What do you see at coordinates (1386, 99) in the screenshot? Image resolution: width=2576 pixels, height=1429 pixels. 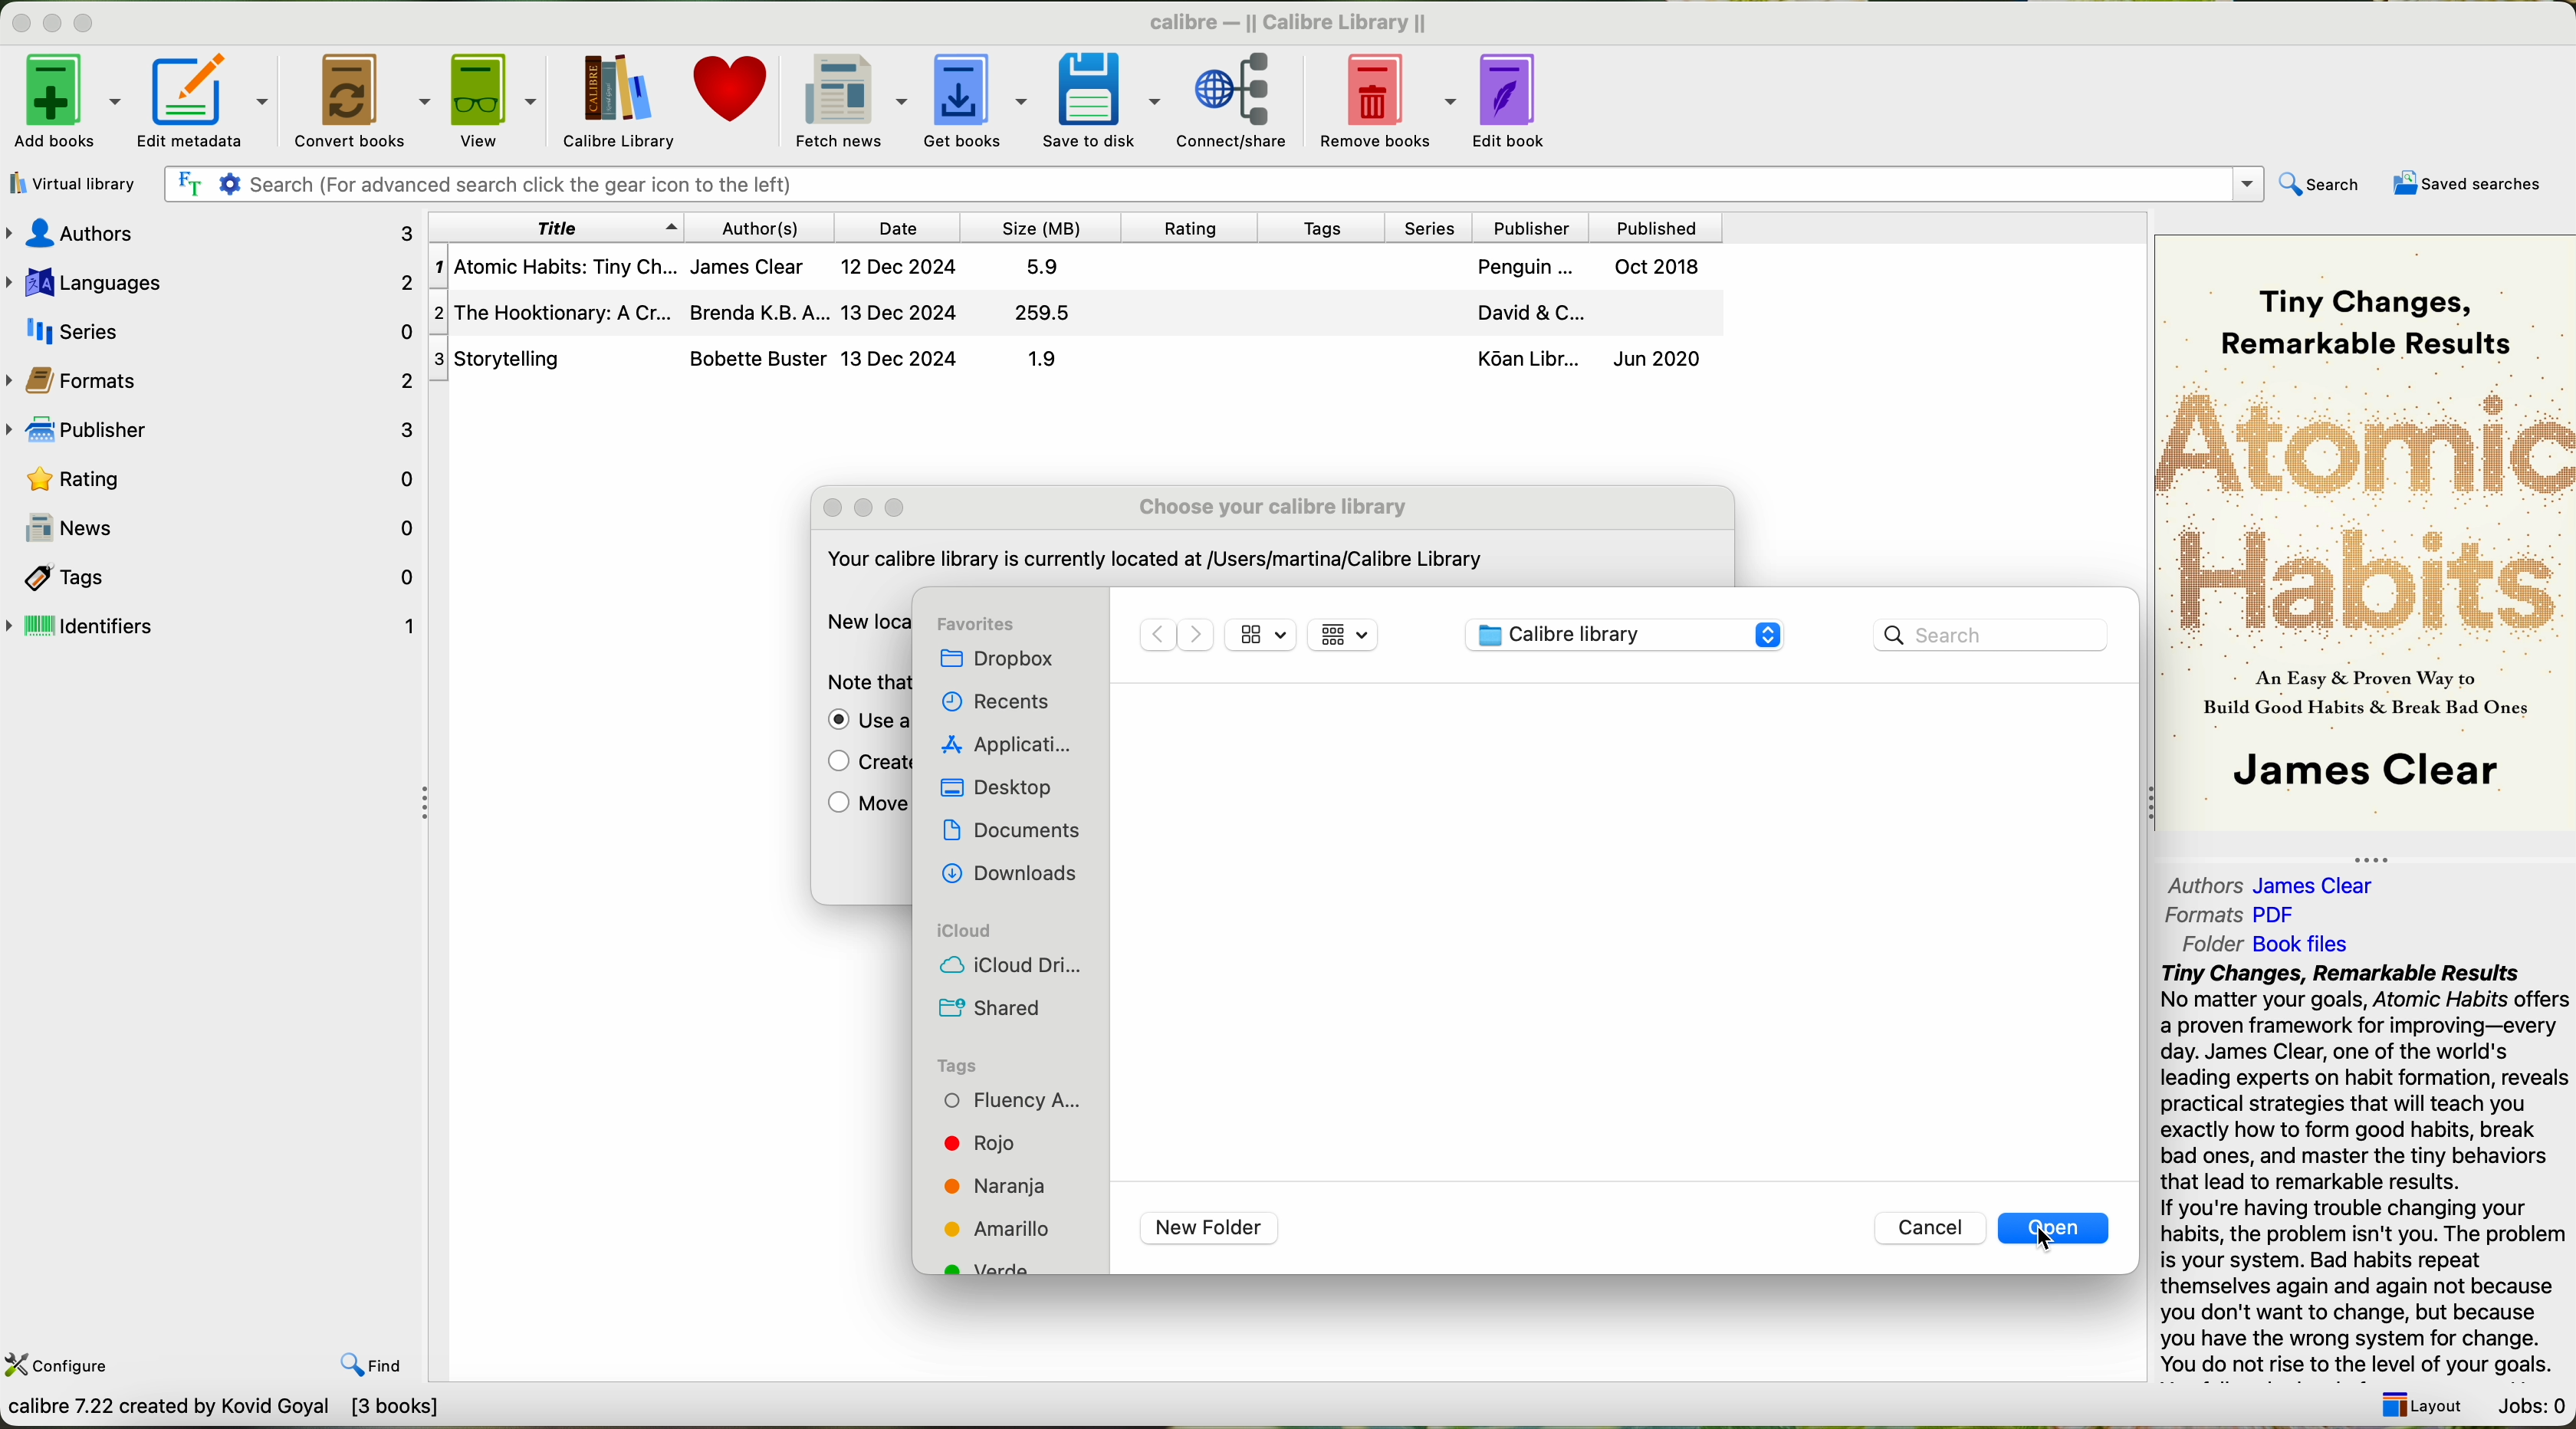 I see `remove books` at bounding box center [1386, 99].